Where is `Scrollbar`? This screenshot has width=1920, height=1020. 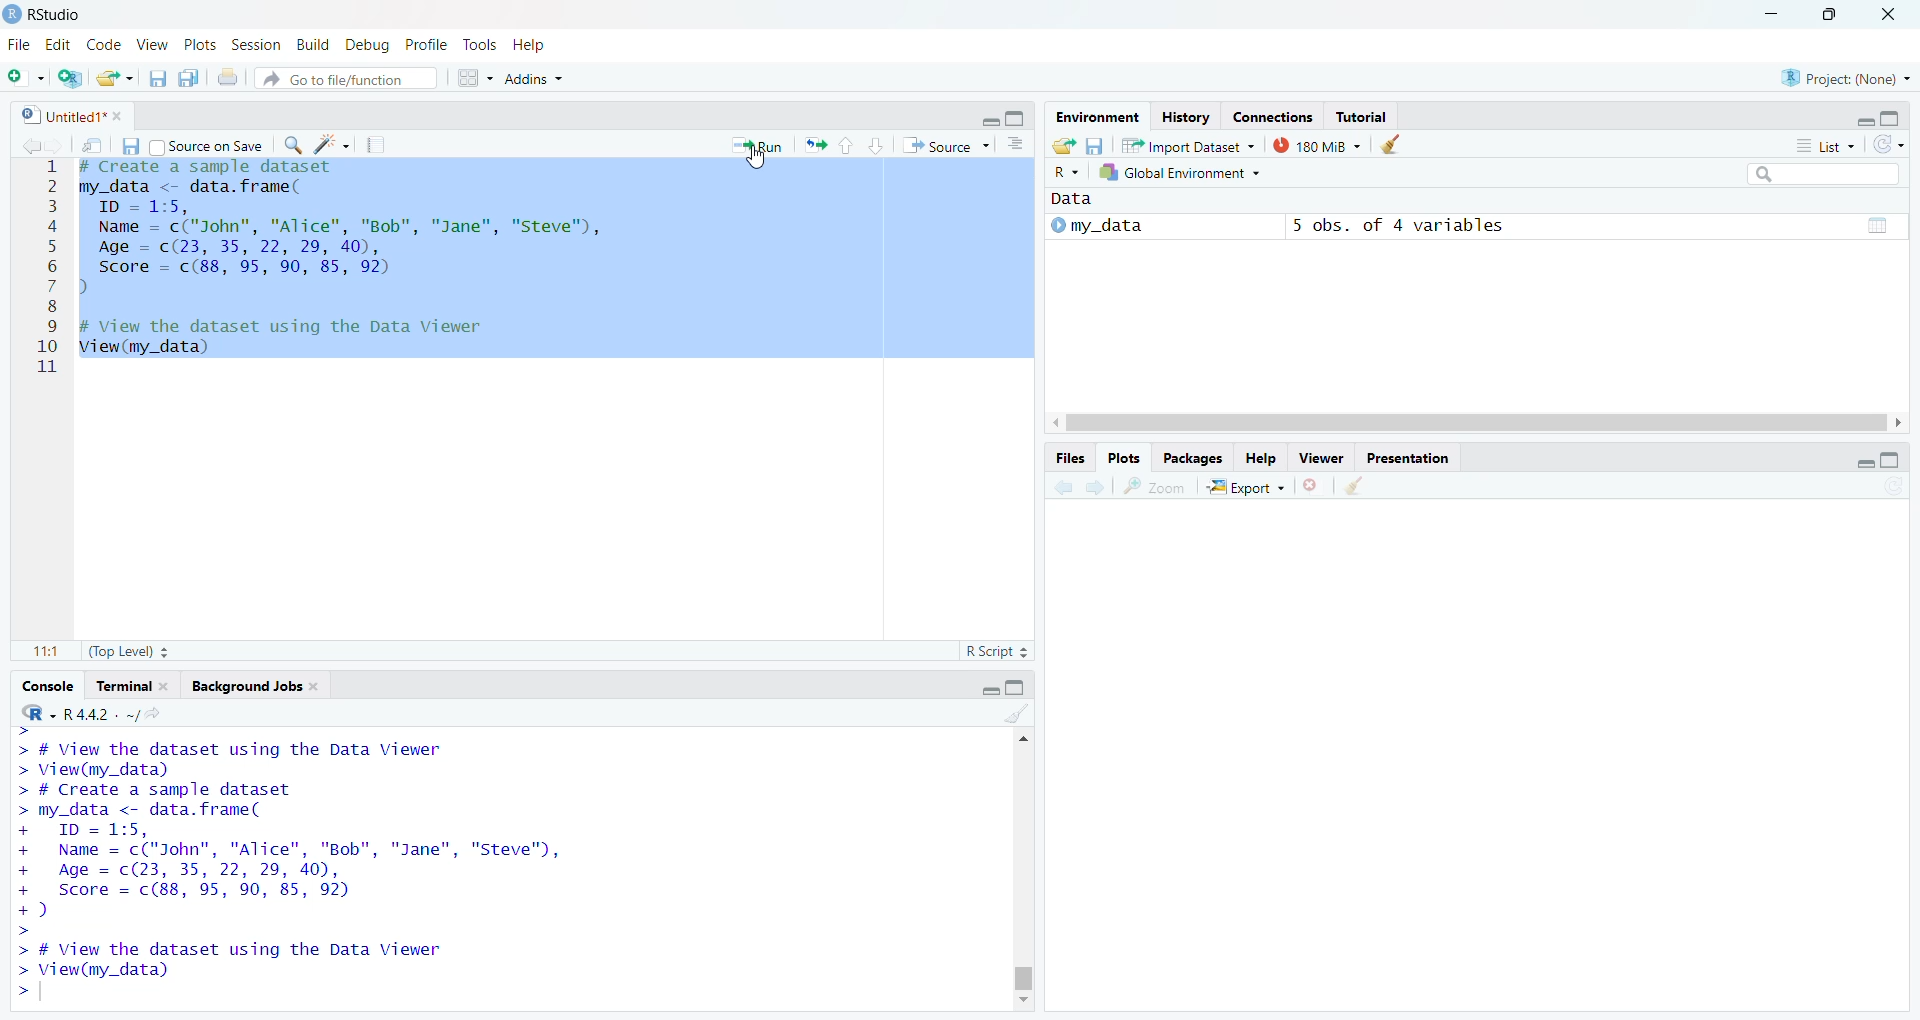
Scrollbar is located at coordinates (1022, 876).